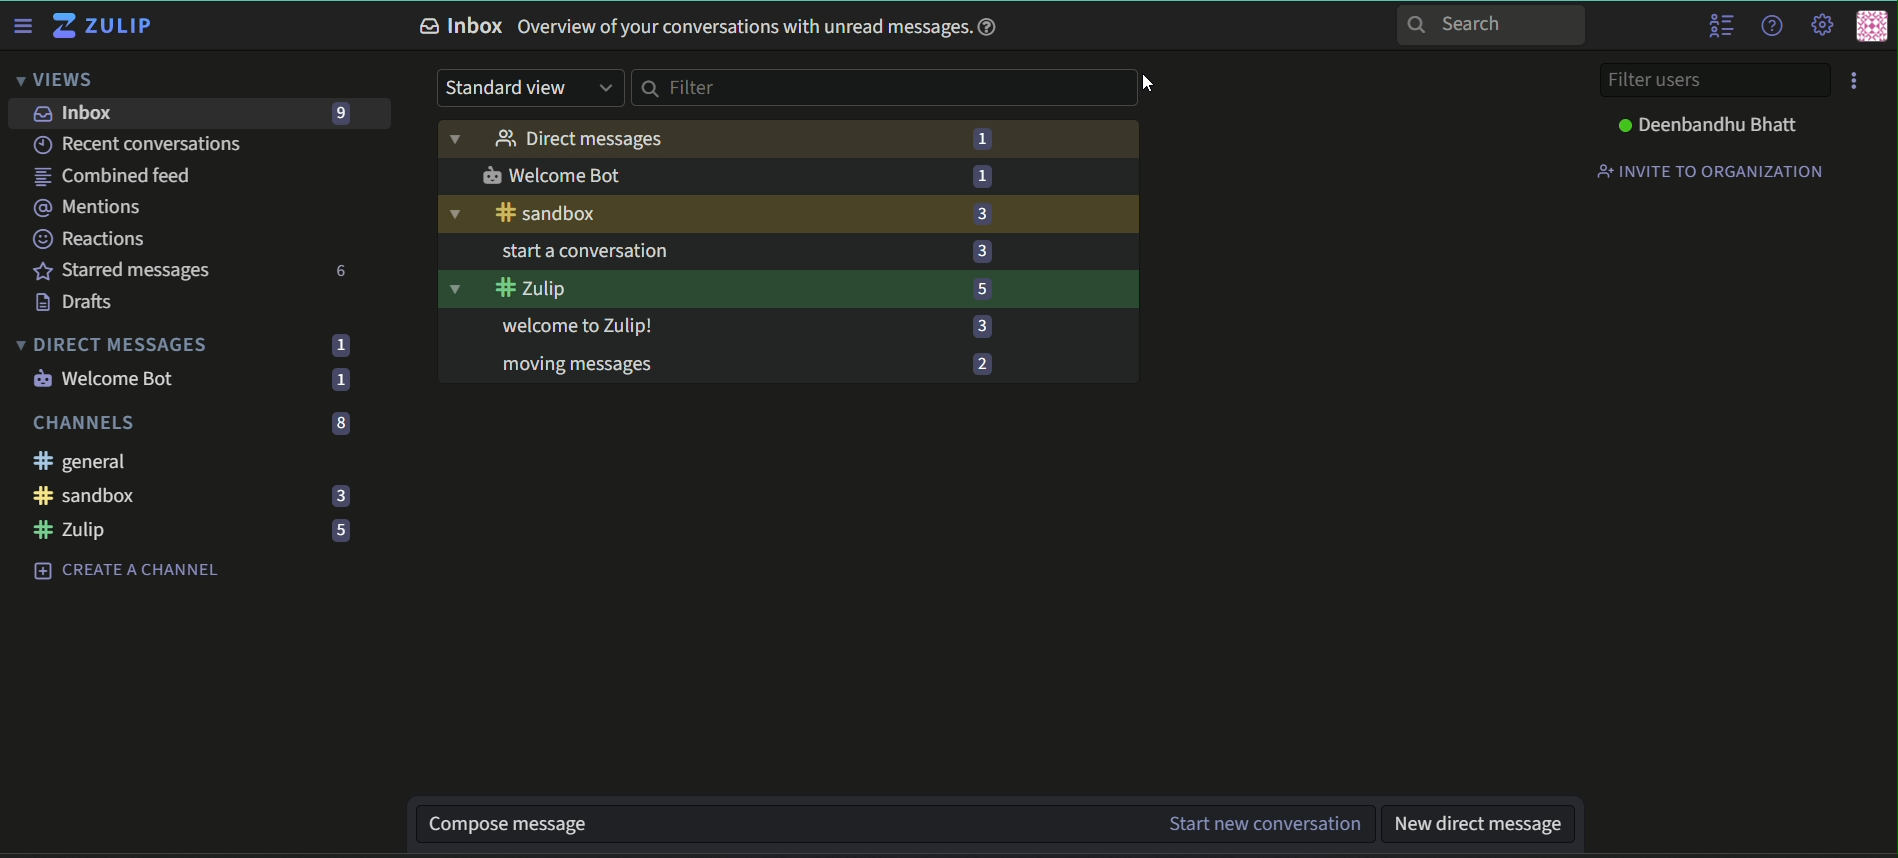  I want to click on search bar, so click(885, 89).